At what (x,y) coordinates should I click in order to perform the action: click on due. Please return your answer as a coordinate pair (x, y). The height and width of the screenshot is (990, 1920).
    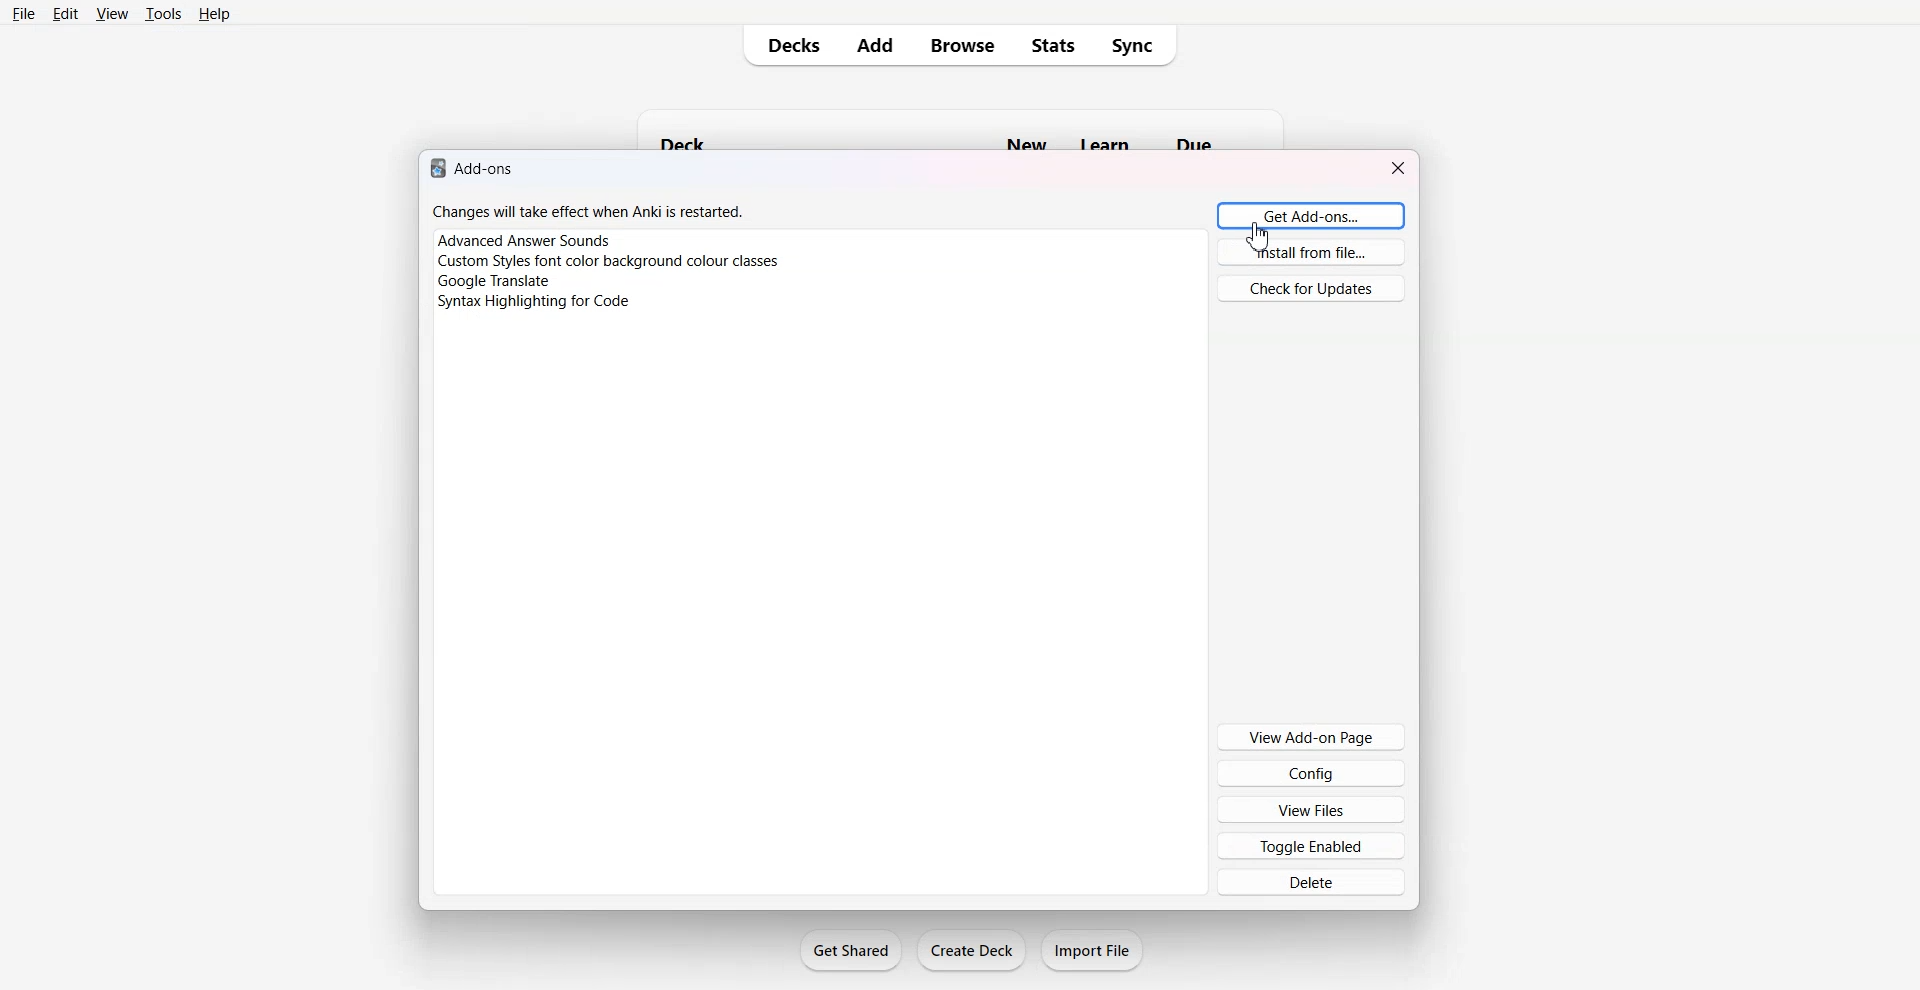
    Looking at the image, I should click on (1194, 143).